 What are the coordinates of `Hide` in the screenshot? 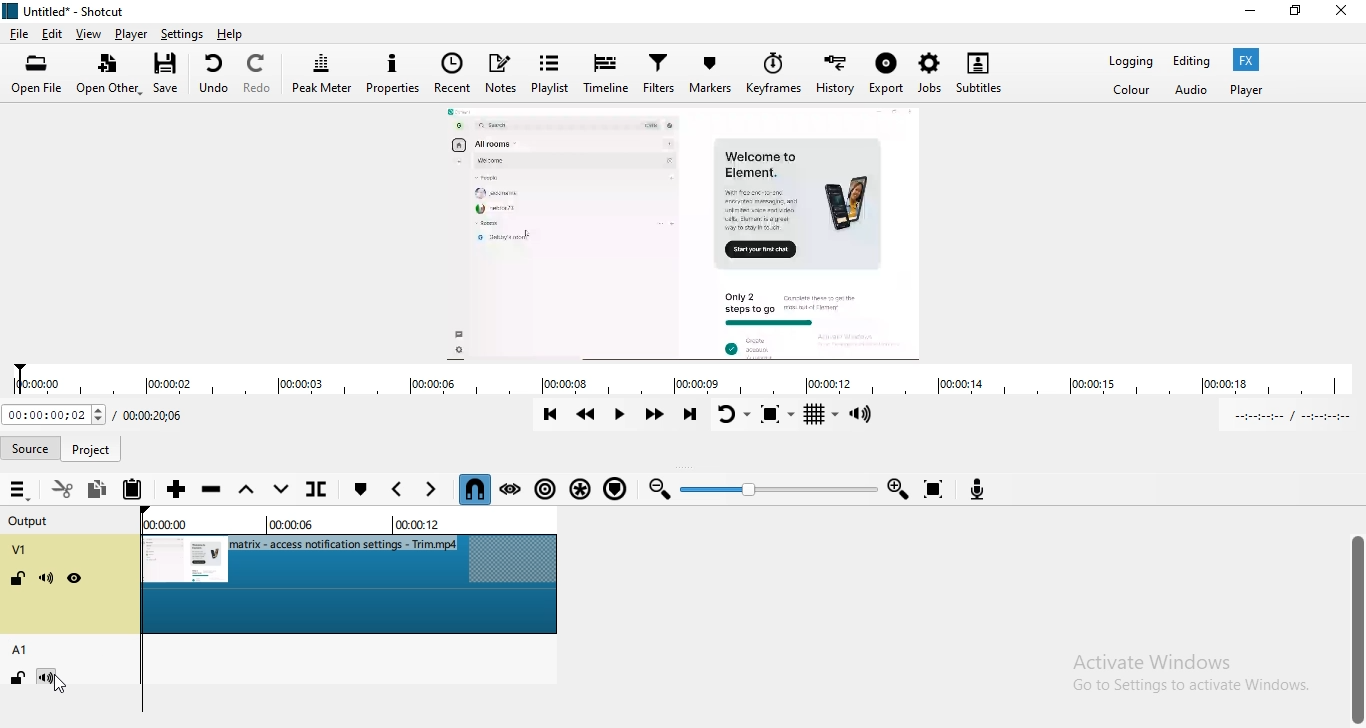 It's located at (75, 579).